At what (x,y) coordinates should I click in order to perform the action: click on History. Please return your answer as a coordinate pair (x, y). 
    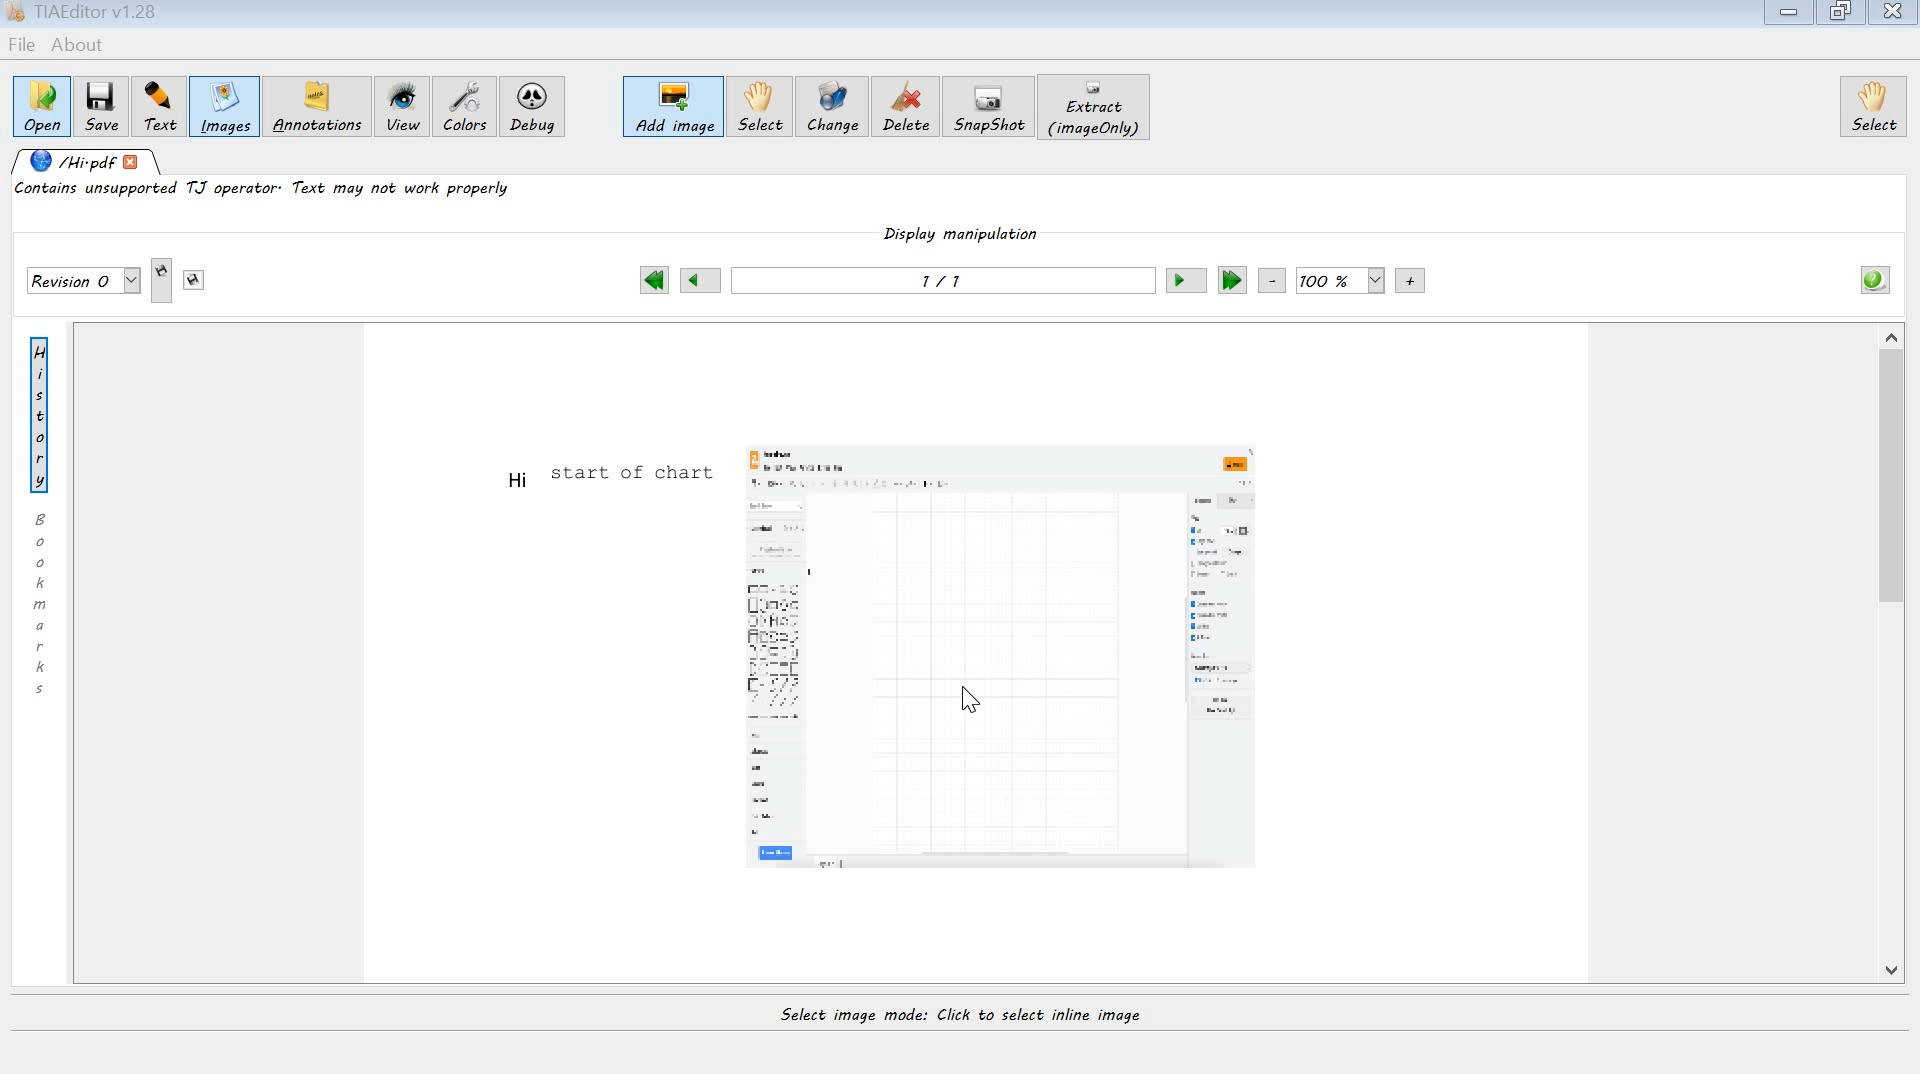
    Looking at the image, I should click on (45, 412).